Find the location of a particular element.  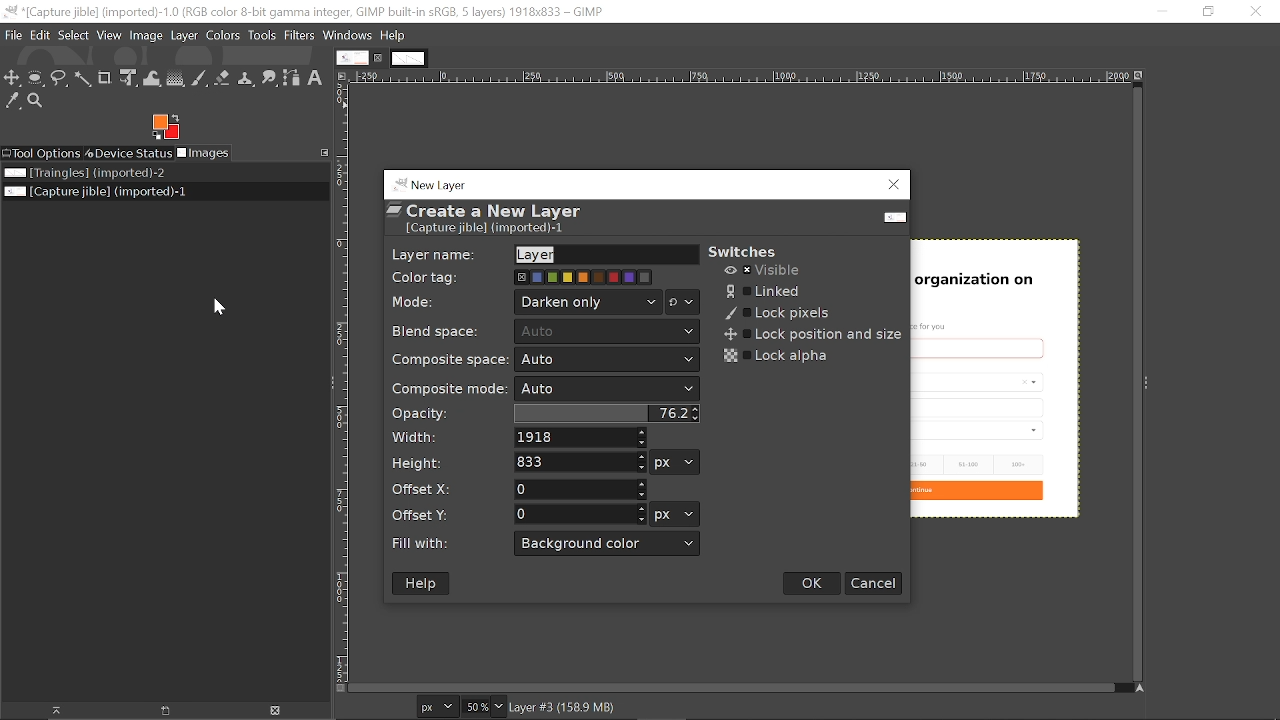

Height units is located at coordinates (675, 462).